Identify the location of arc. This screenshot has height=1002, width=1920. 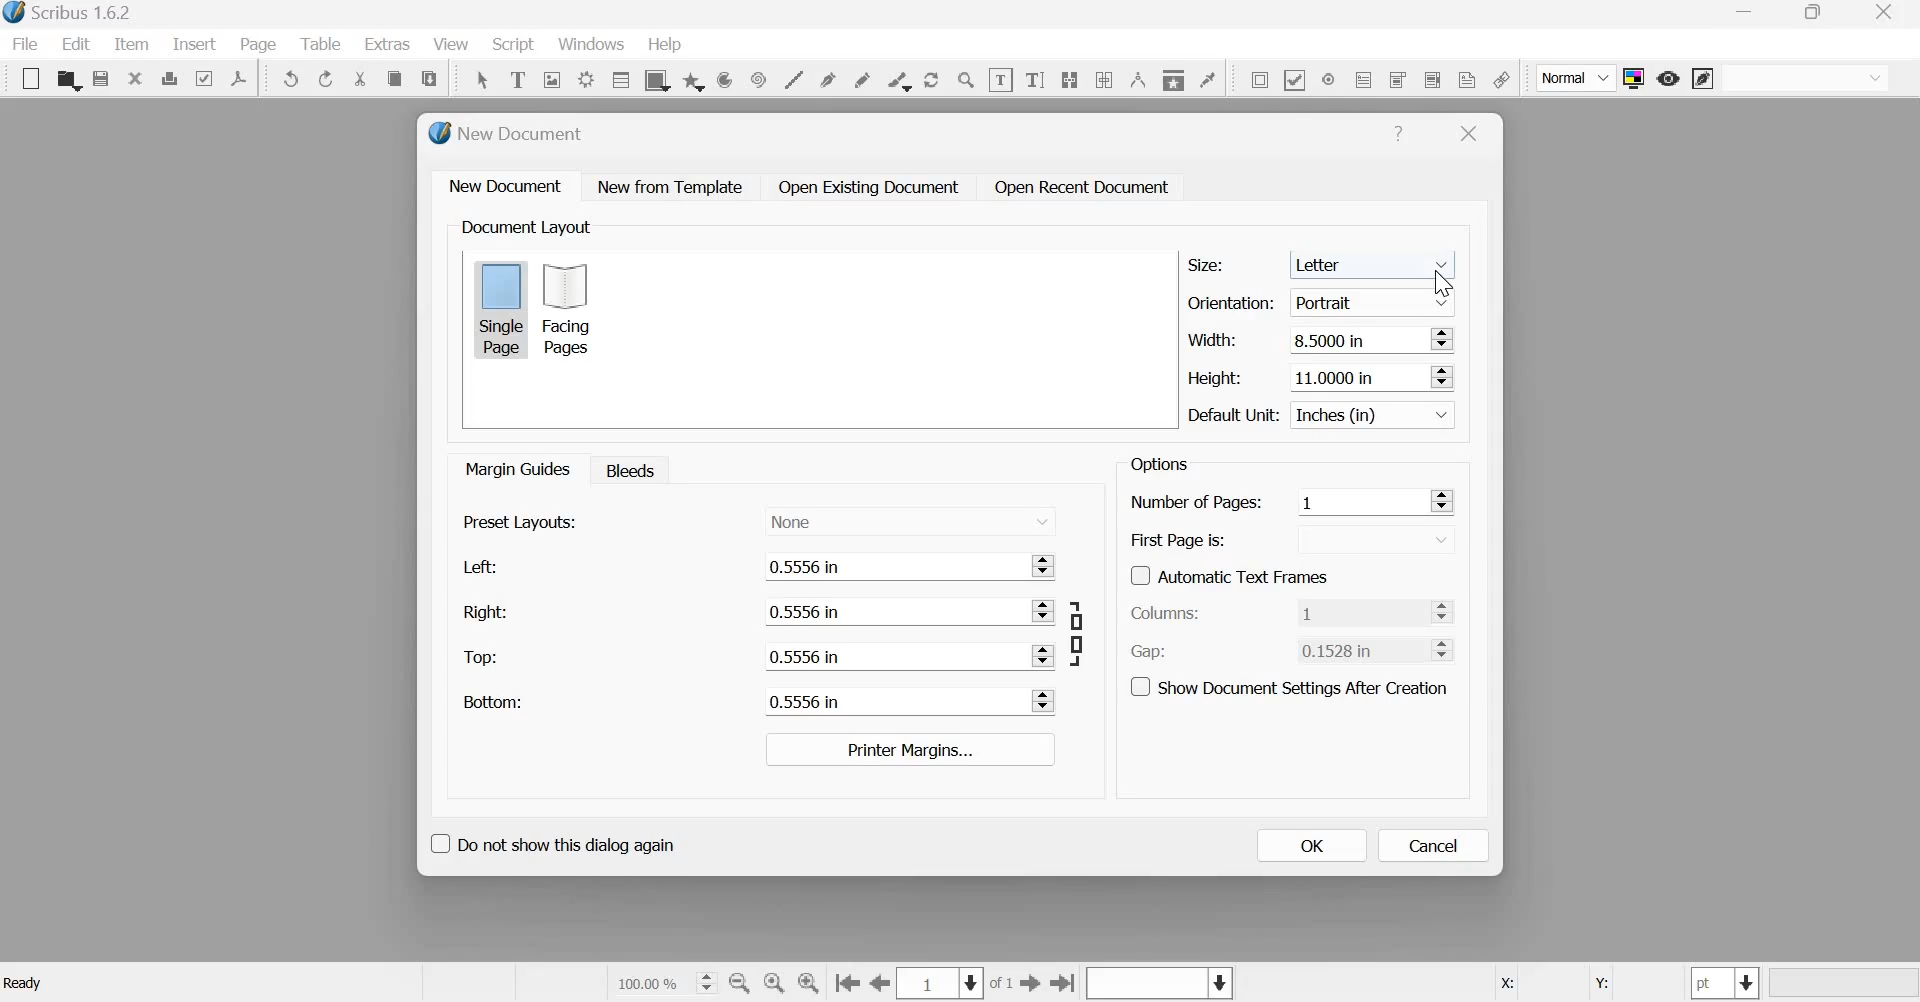
(693, 79).